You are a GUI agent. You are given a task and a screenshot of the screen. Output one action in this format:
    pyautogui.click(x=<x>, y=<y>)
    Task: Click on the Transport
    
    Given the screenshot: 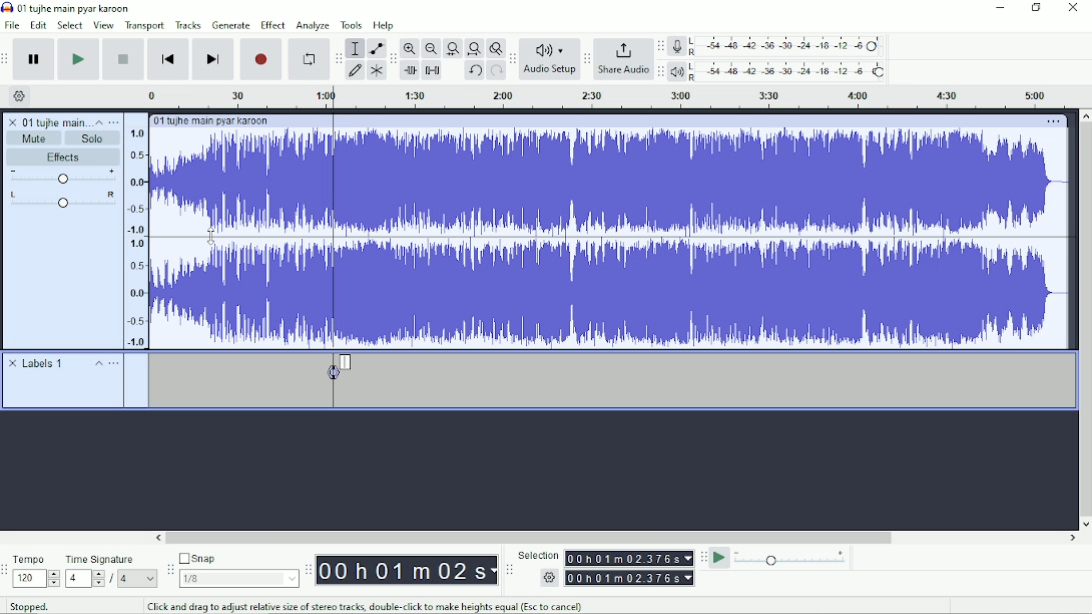 What is the action you would take?
    pyautogui.click(x=145, y=26)
    